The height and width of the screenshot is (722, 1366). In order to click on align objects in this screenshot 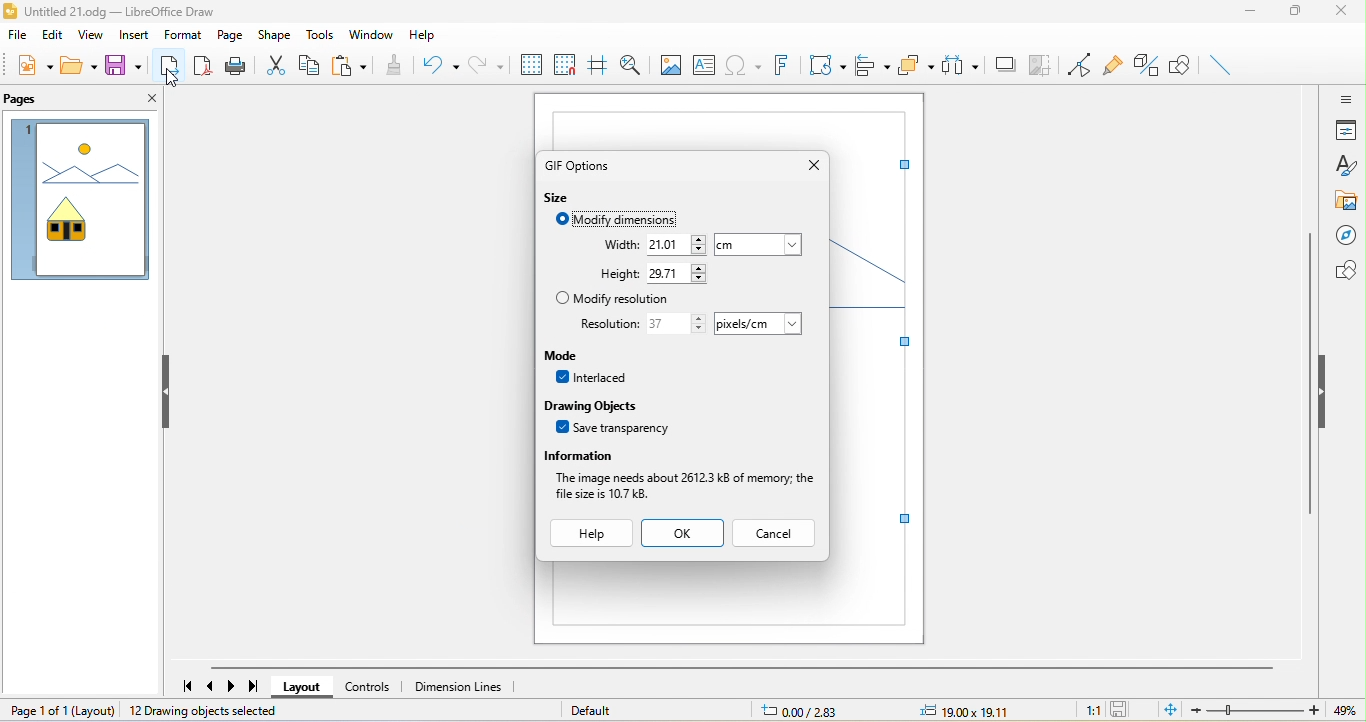, I will do `click(874, 64)`.